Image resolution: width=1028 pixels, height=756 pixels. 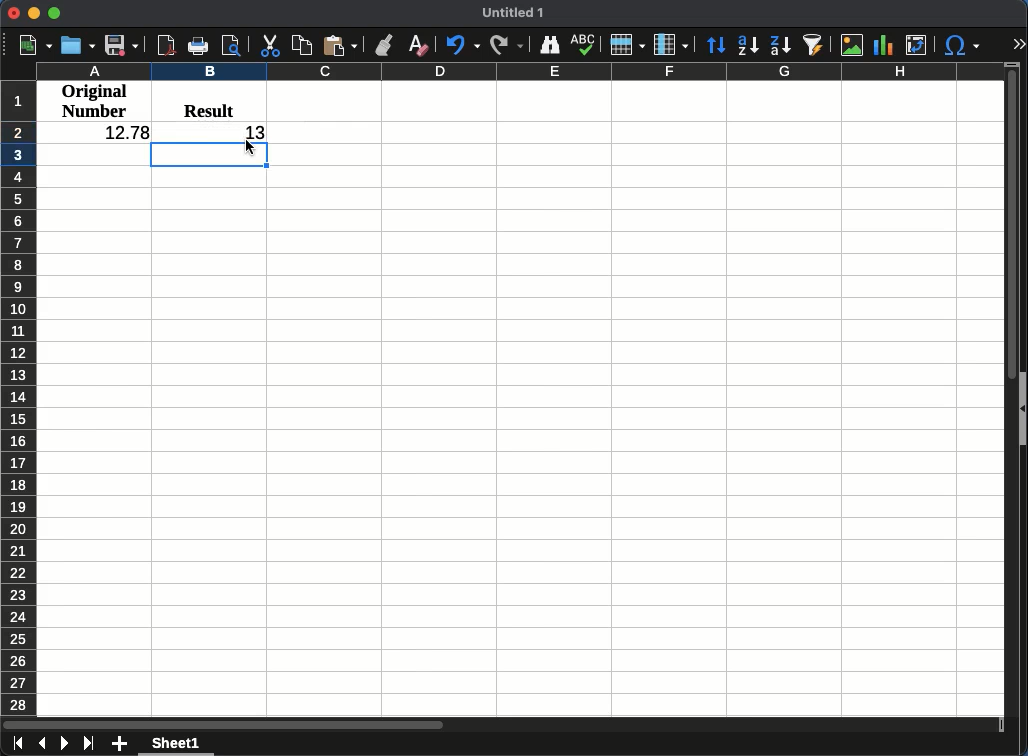 I want to click on decending , so click(x=780, y=48).